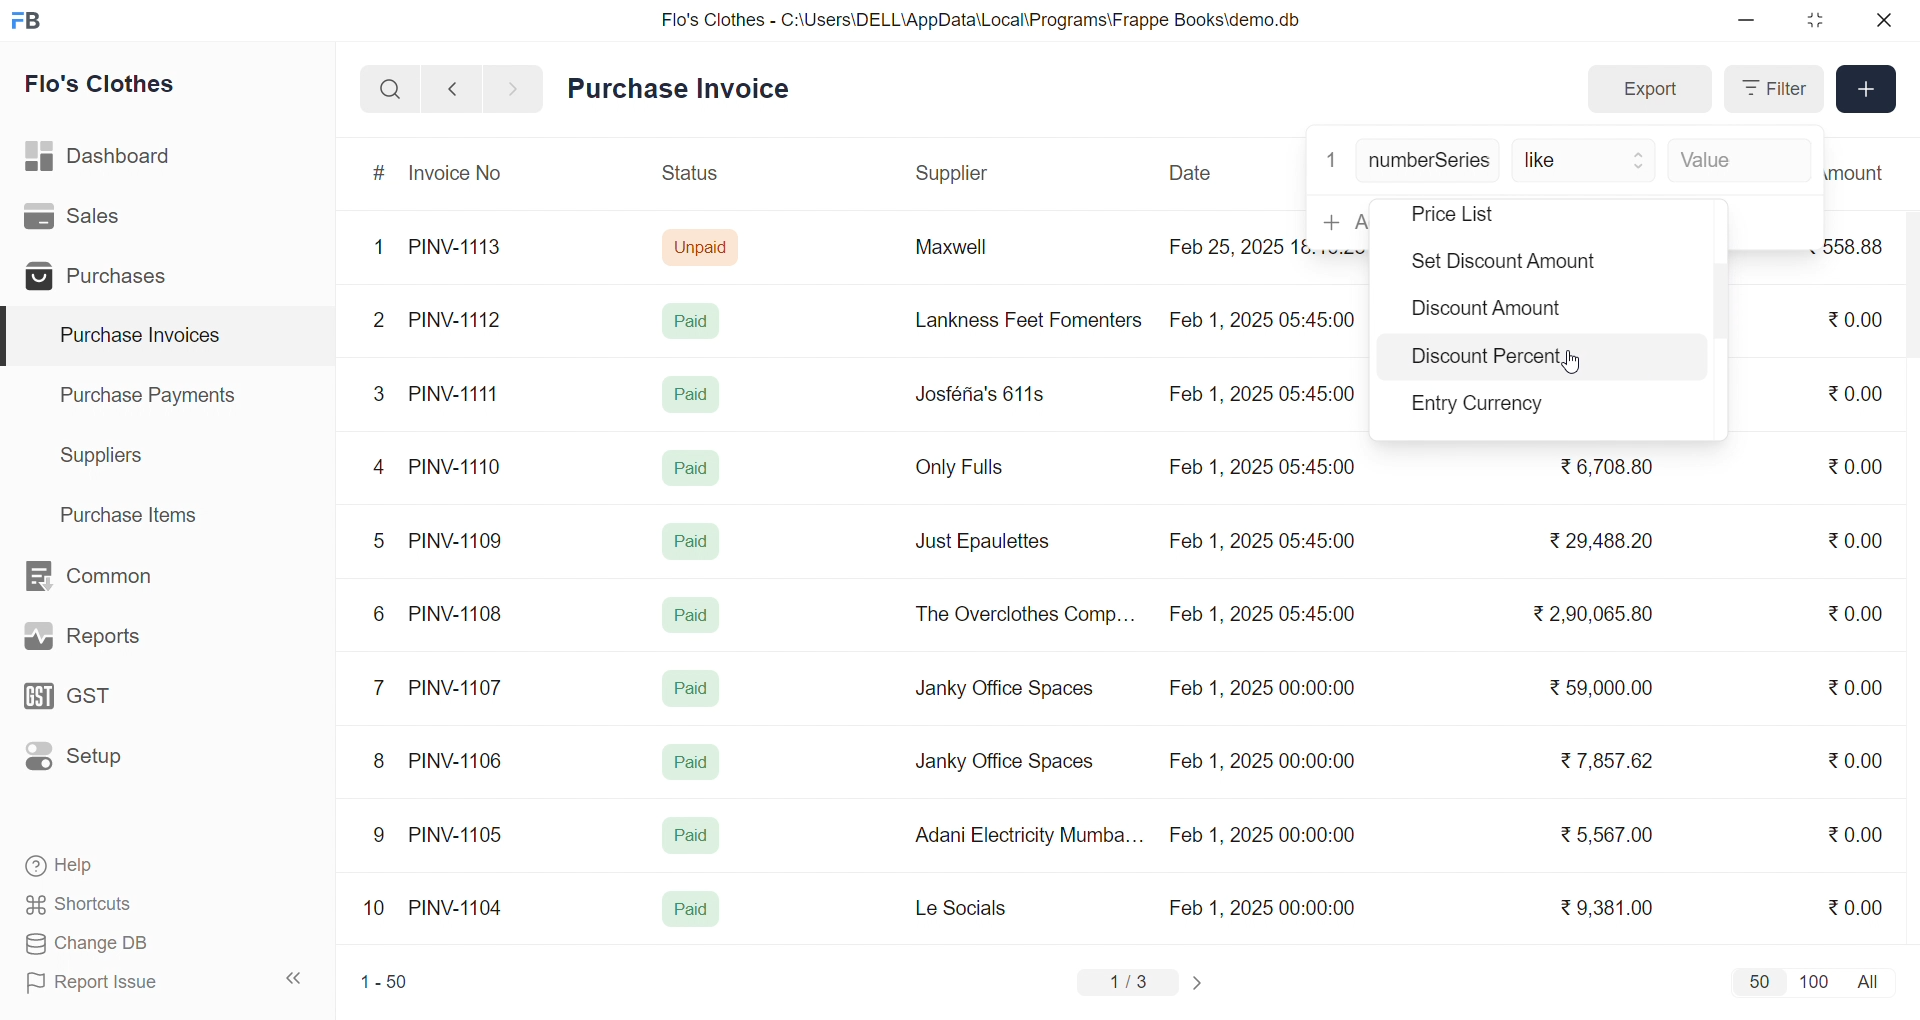 The height and width of the screenshot is (1020, 1920). Describe the element at coordinates (1331, 158) in the screenshot. I see `1` at that location.